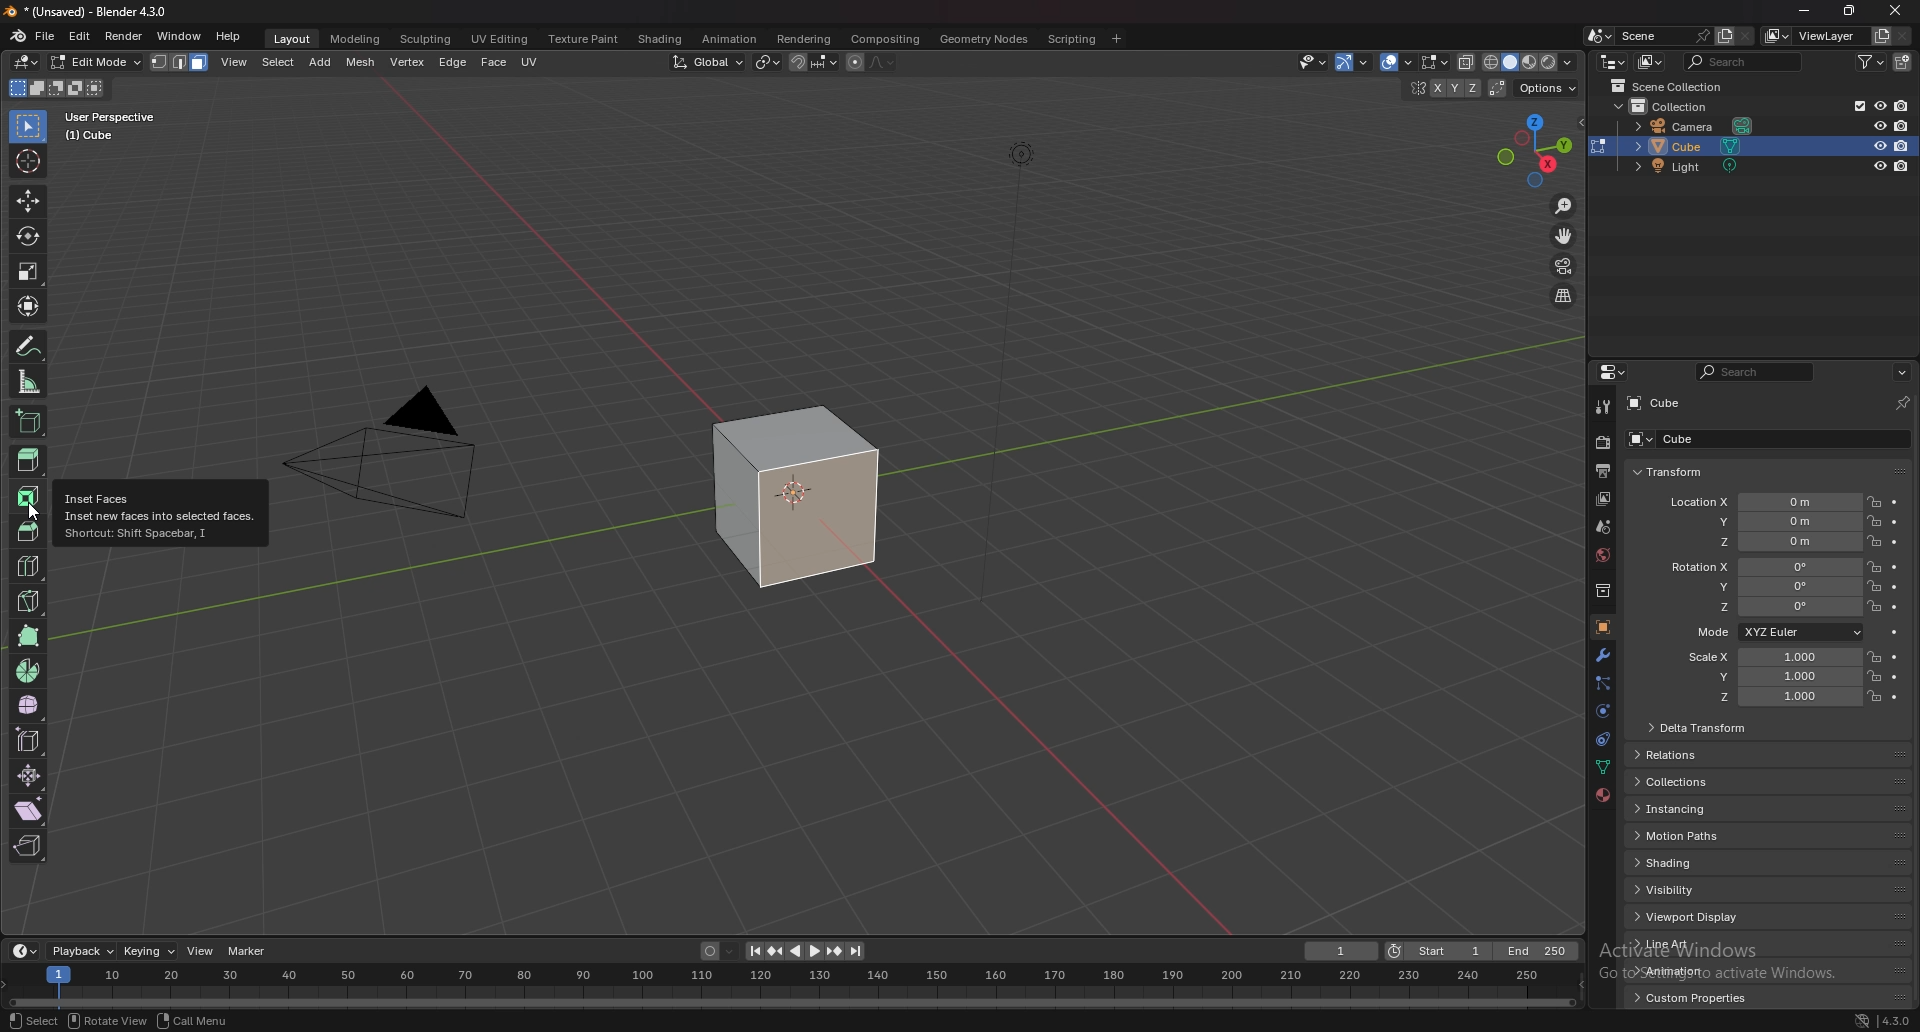 This screenshot has height=1032, width=1920. I want to click on edge slide, so click(31, 740).